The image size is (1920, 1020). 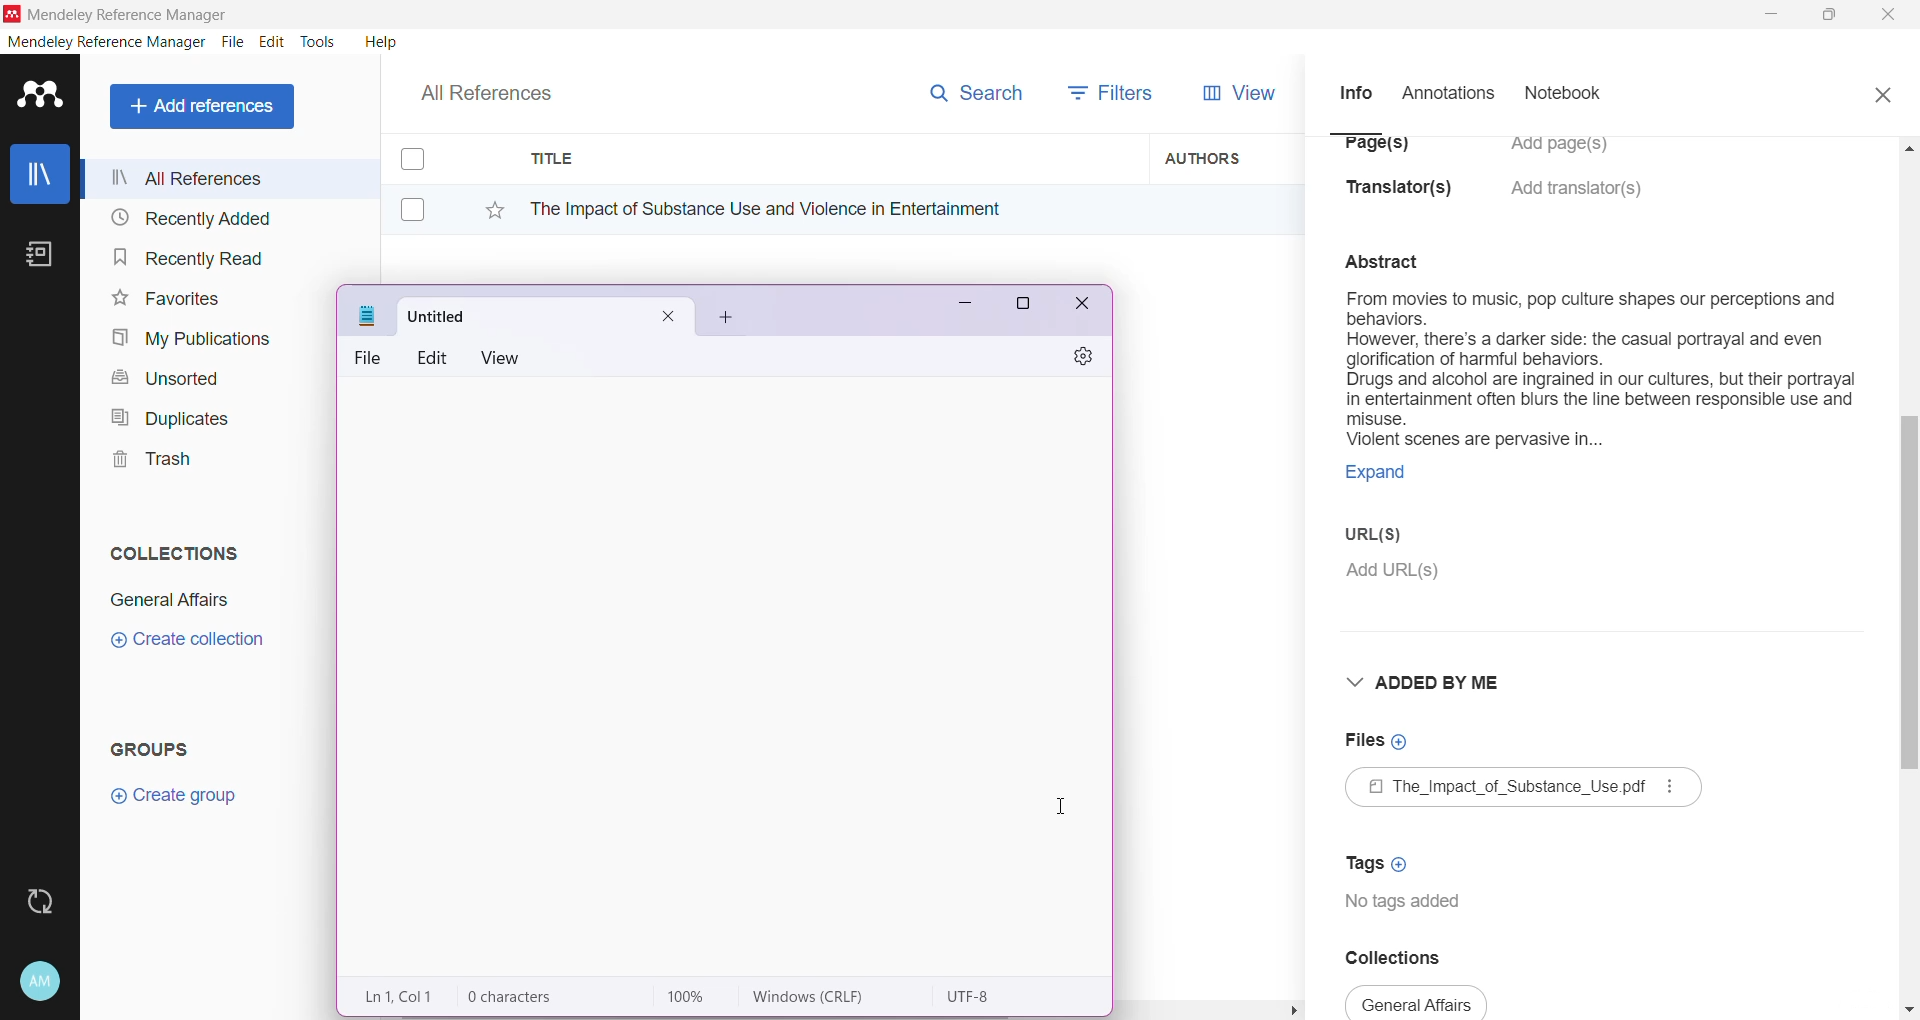 What do you see at coordinates (229, 178) in the screenshot?
I see `All References` at bounding box center [229, 178].